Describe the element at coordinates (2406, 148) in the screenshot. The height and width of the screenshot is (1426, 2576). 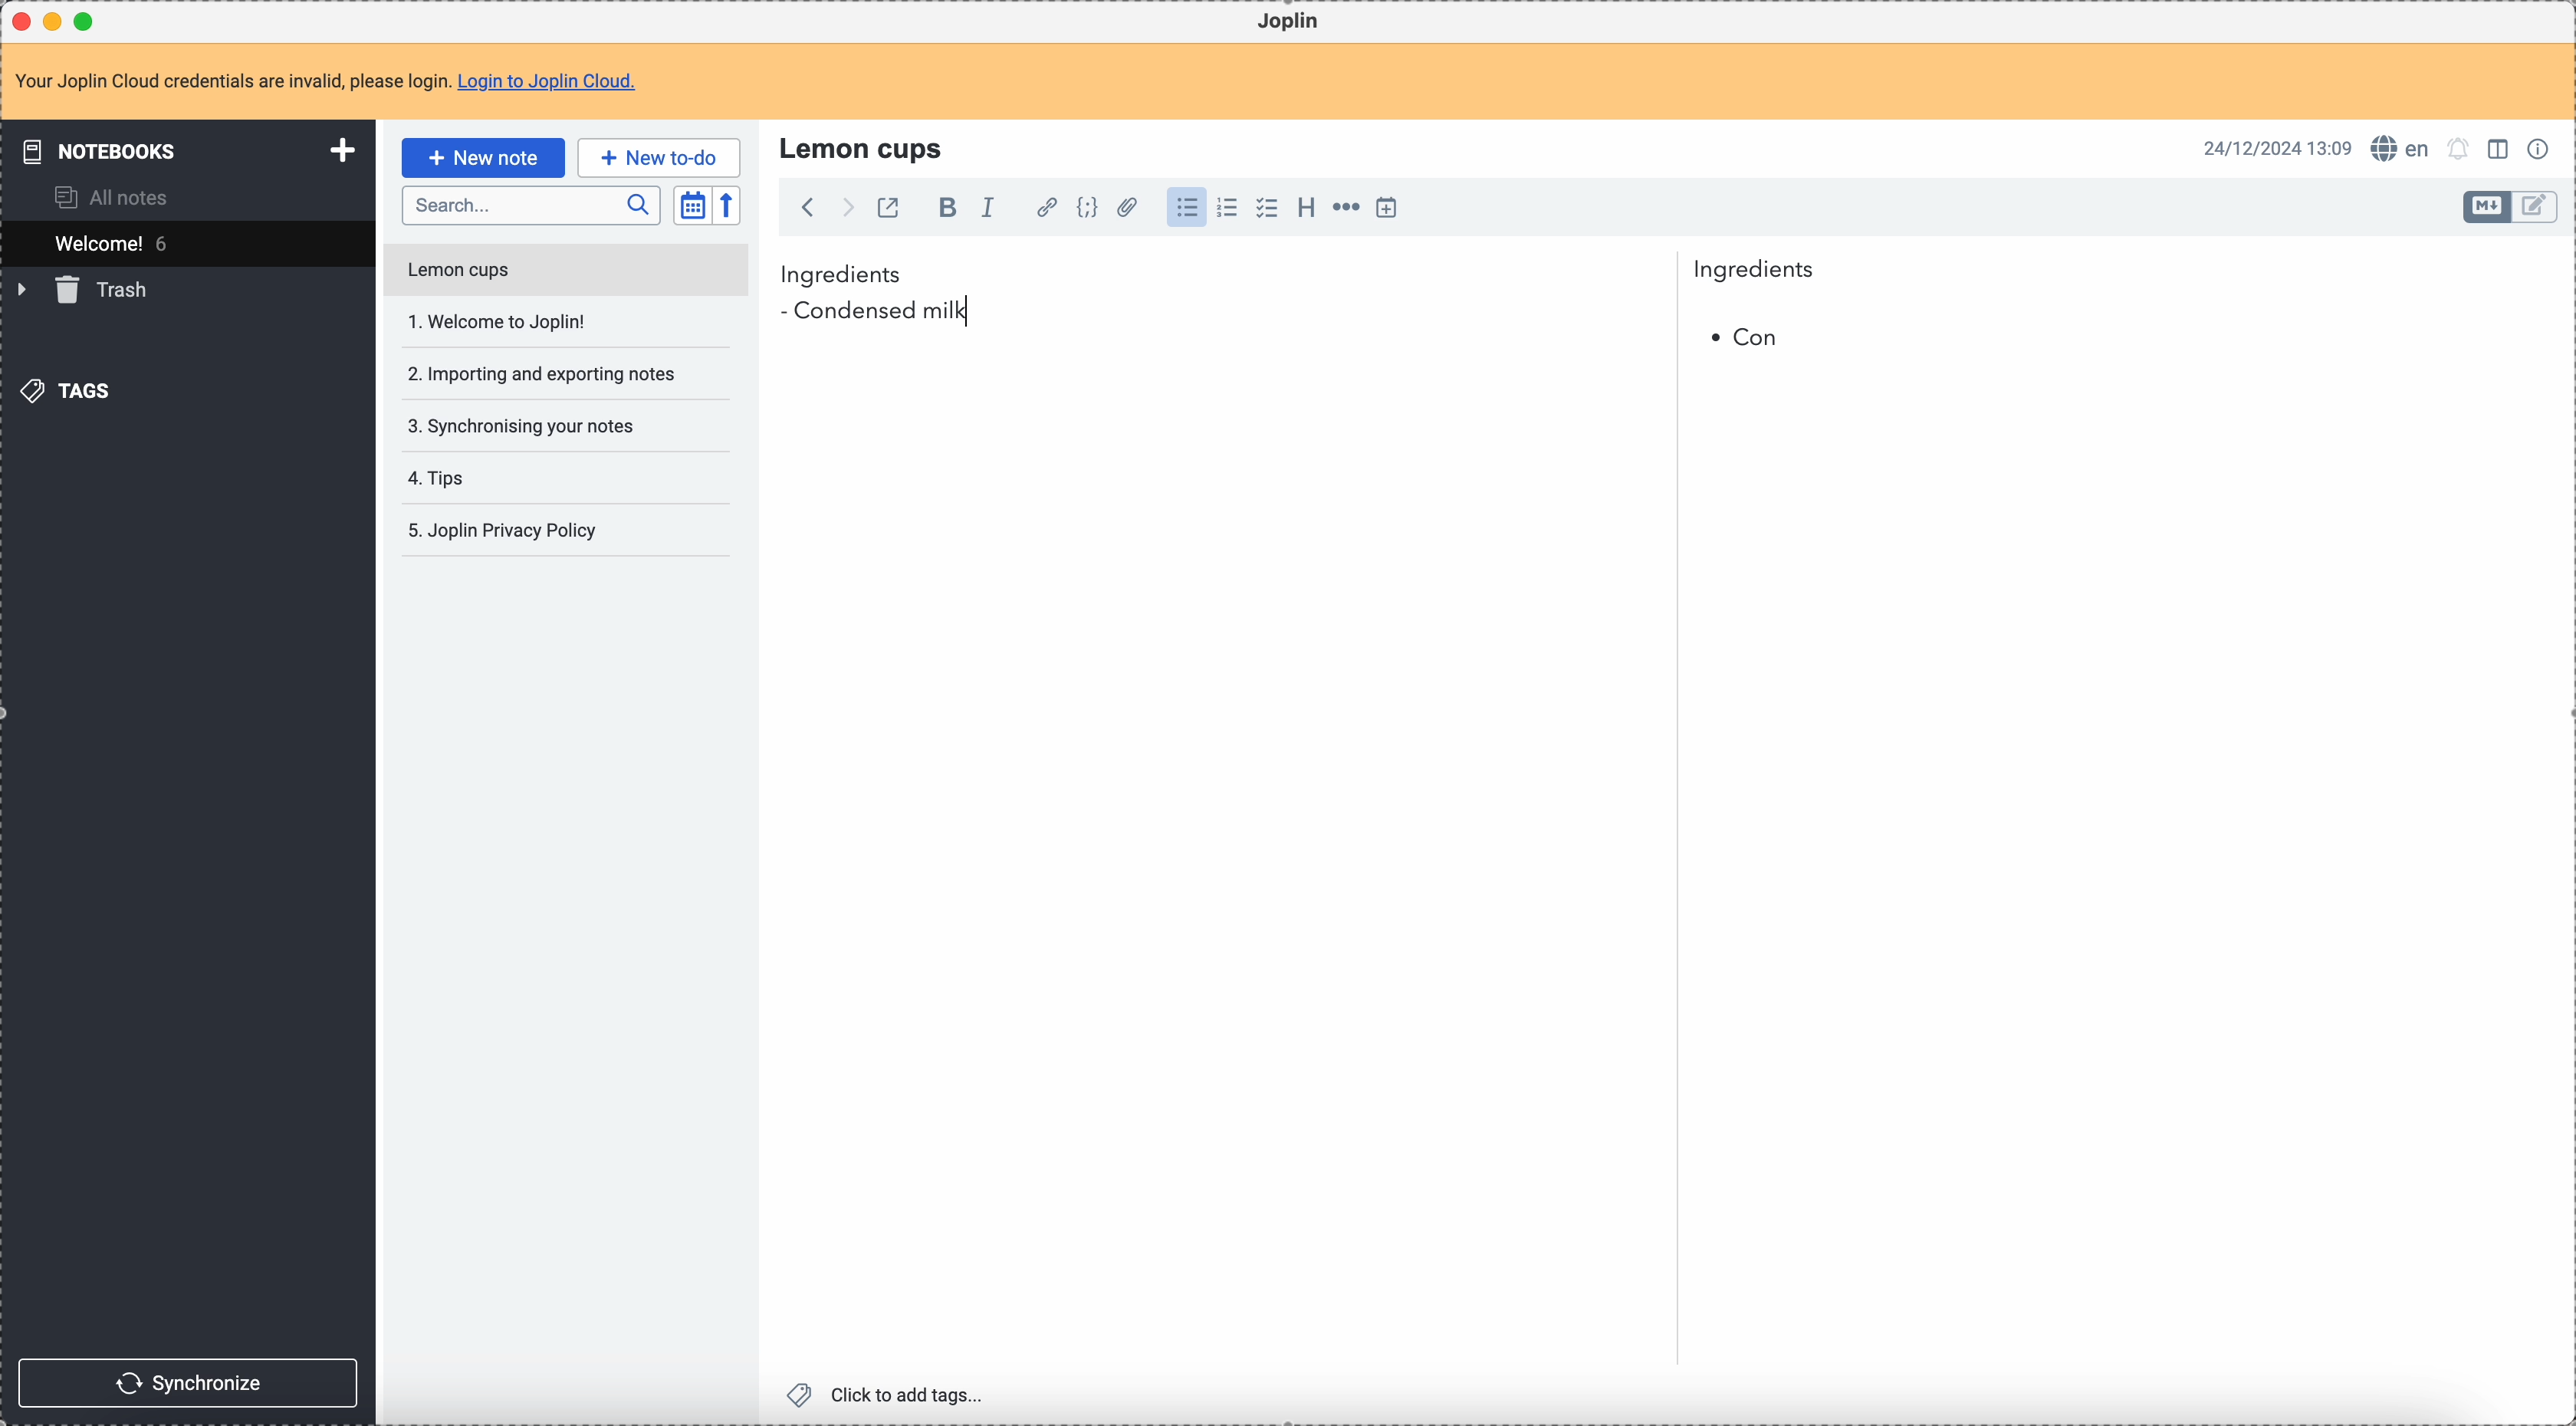
I see `spell checker` at that location.